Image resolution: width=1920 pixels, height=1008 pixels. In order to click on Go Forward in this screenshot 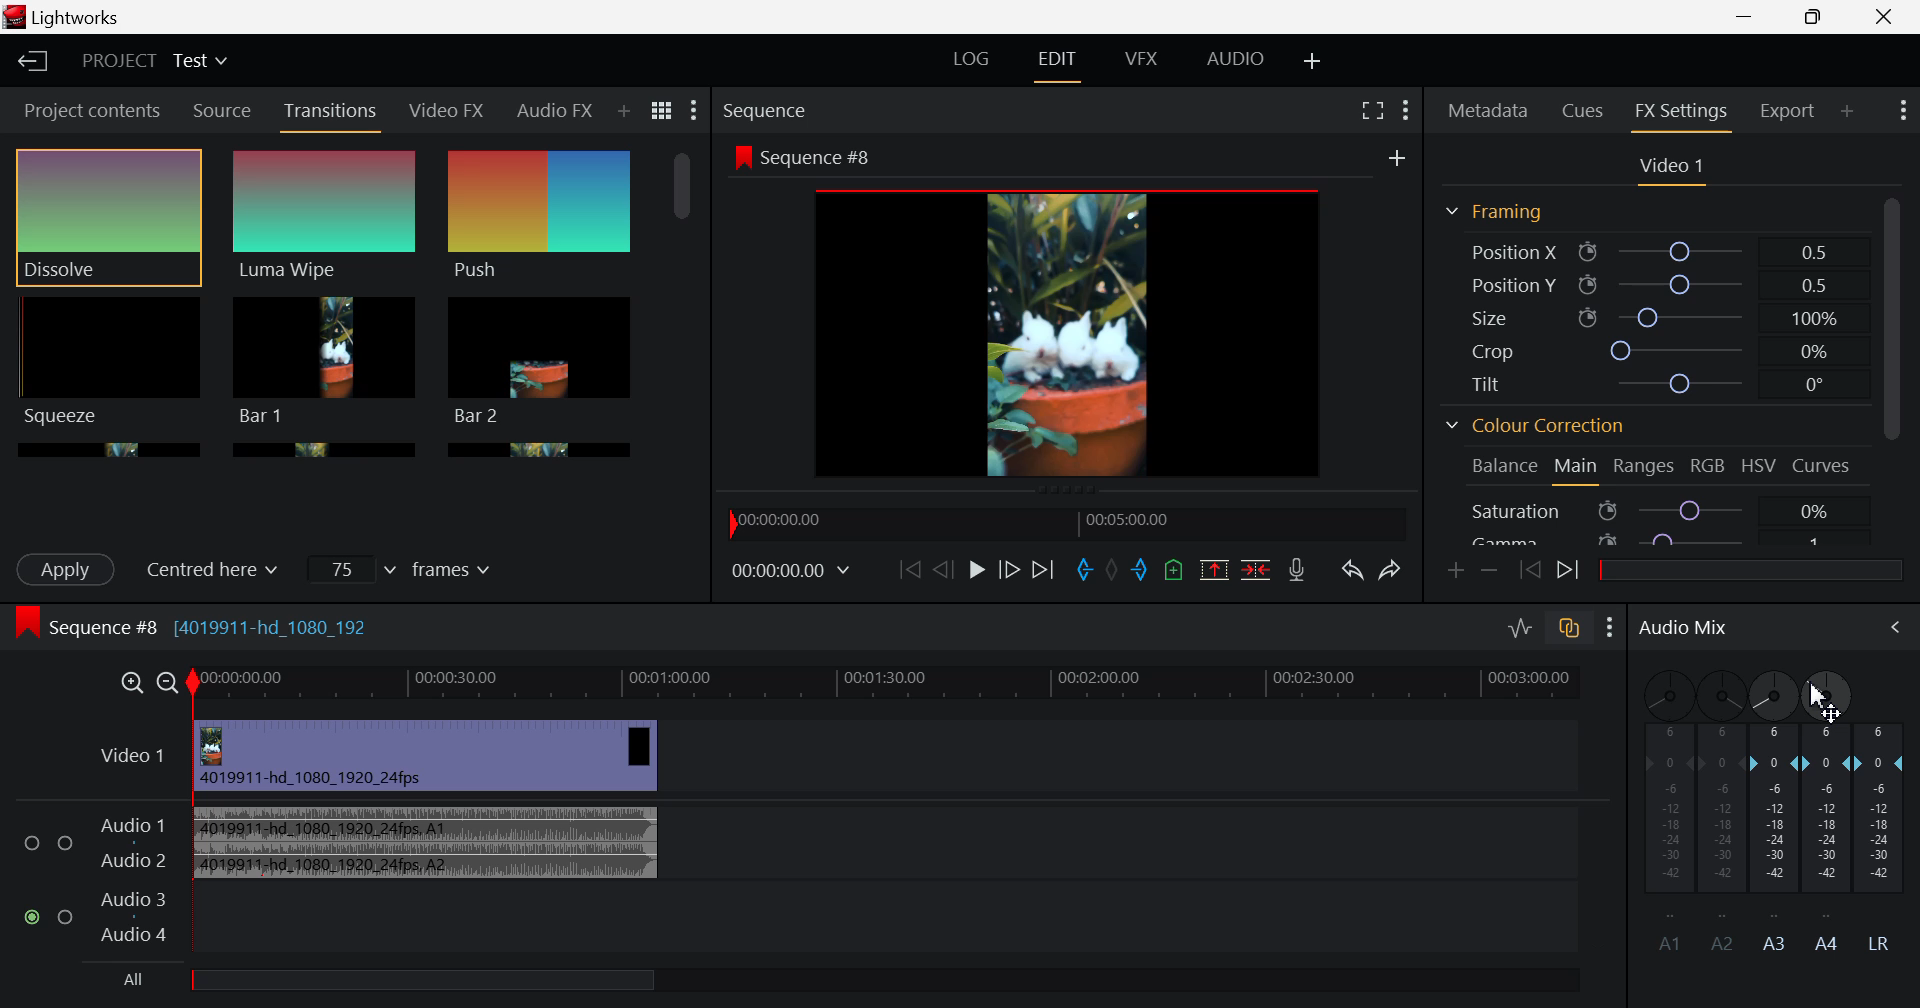, I will do `click(1010, 569)`.